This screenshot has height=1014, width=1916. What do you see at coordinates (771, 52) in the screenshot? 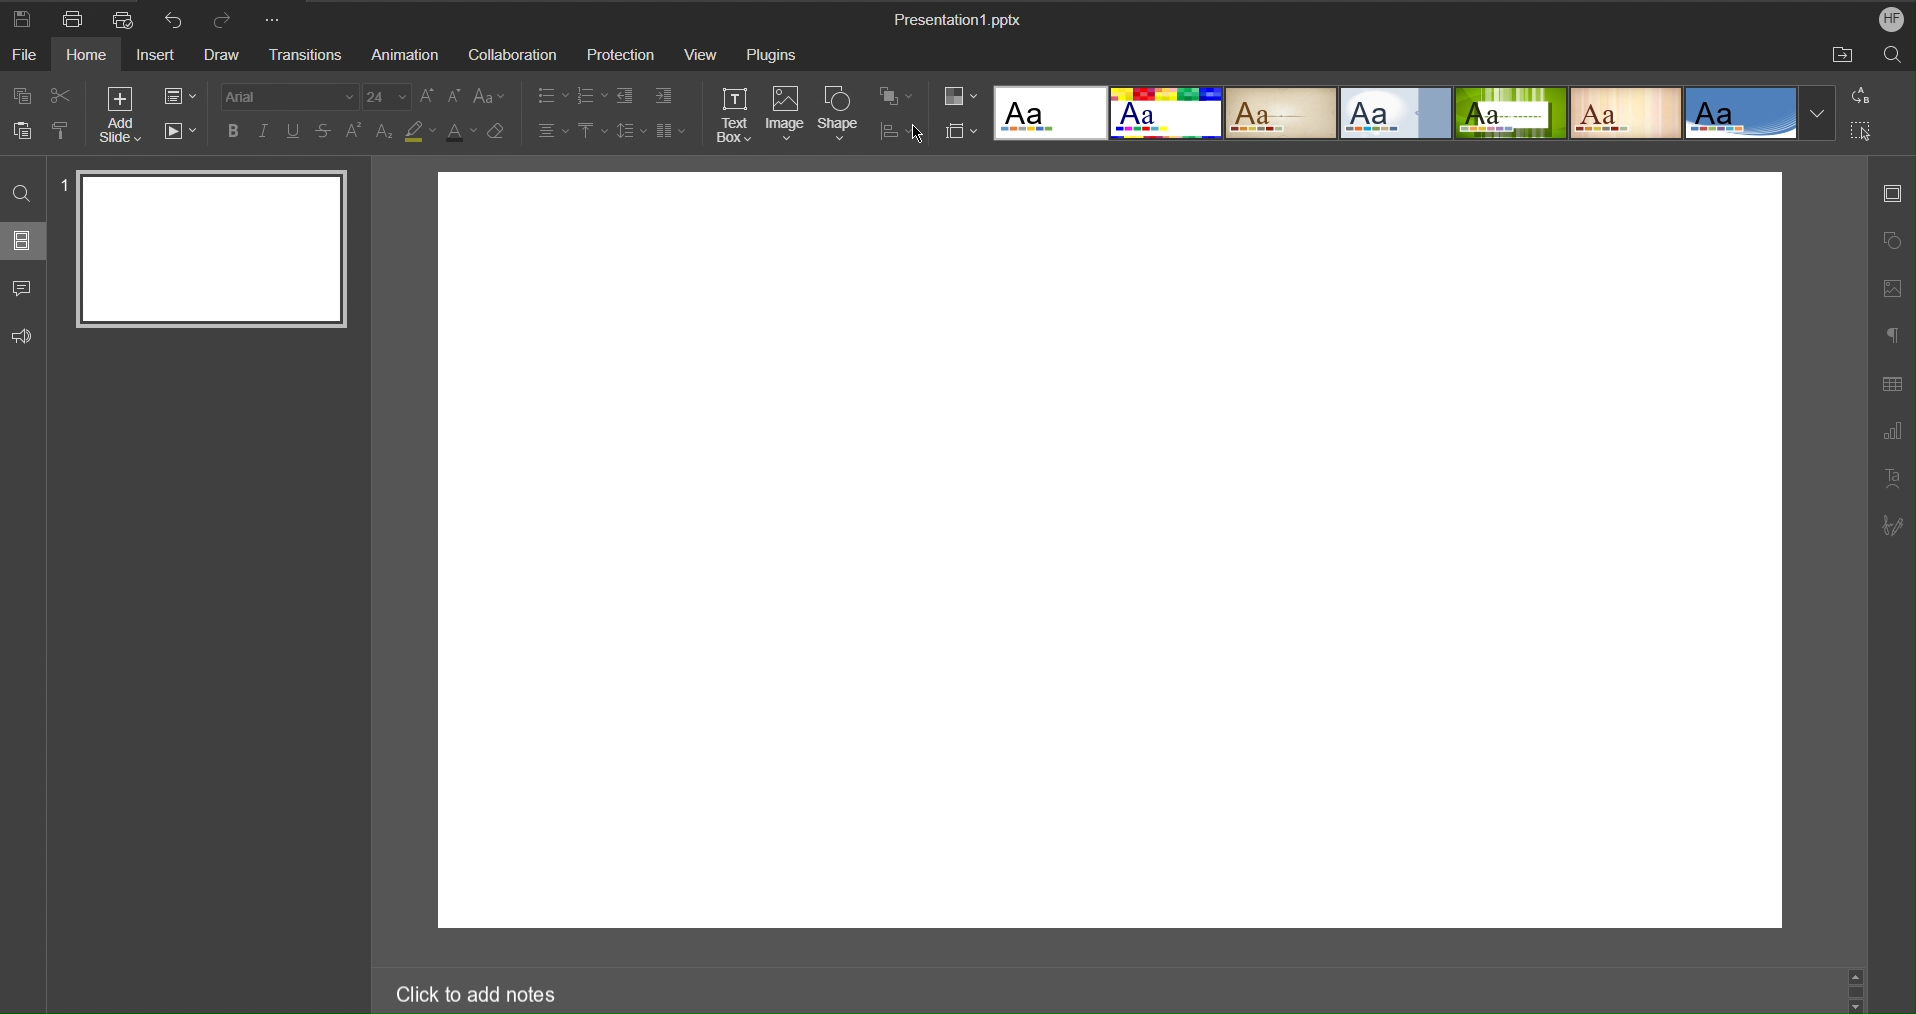
I see `Plugins` at bounding box center [771, 52].